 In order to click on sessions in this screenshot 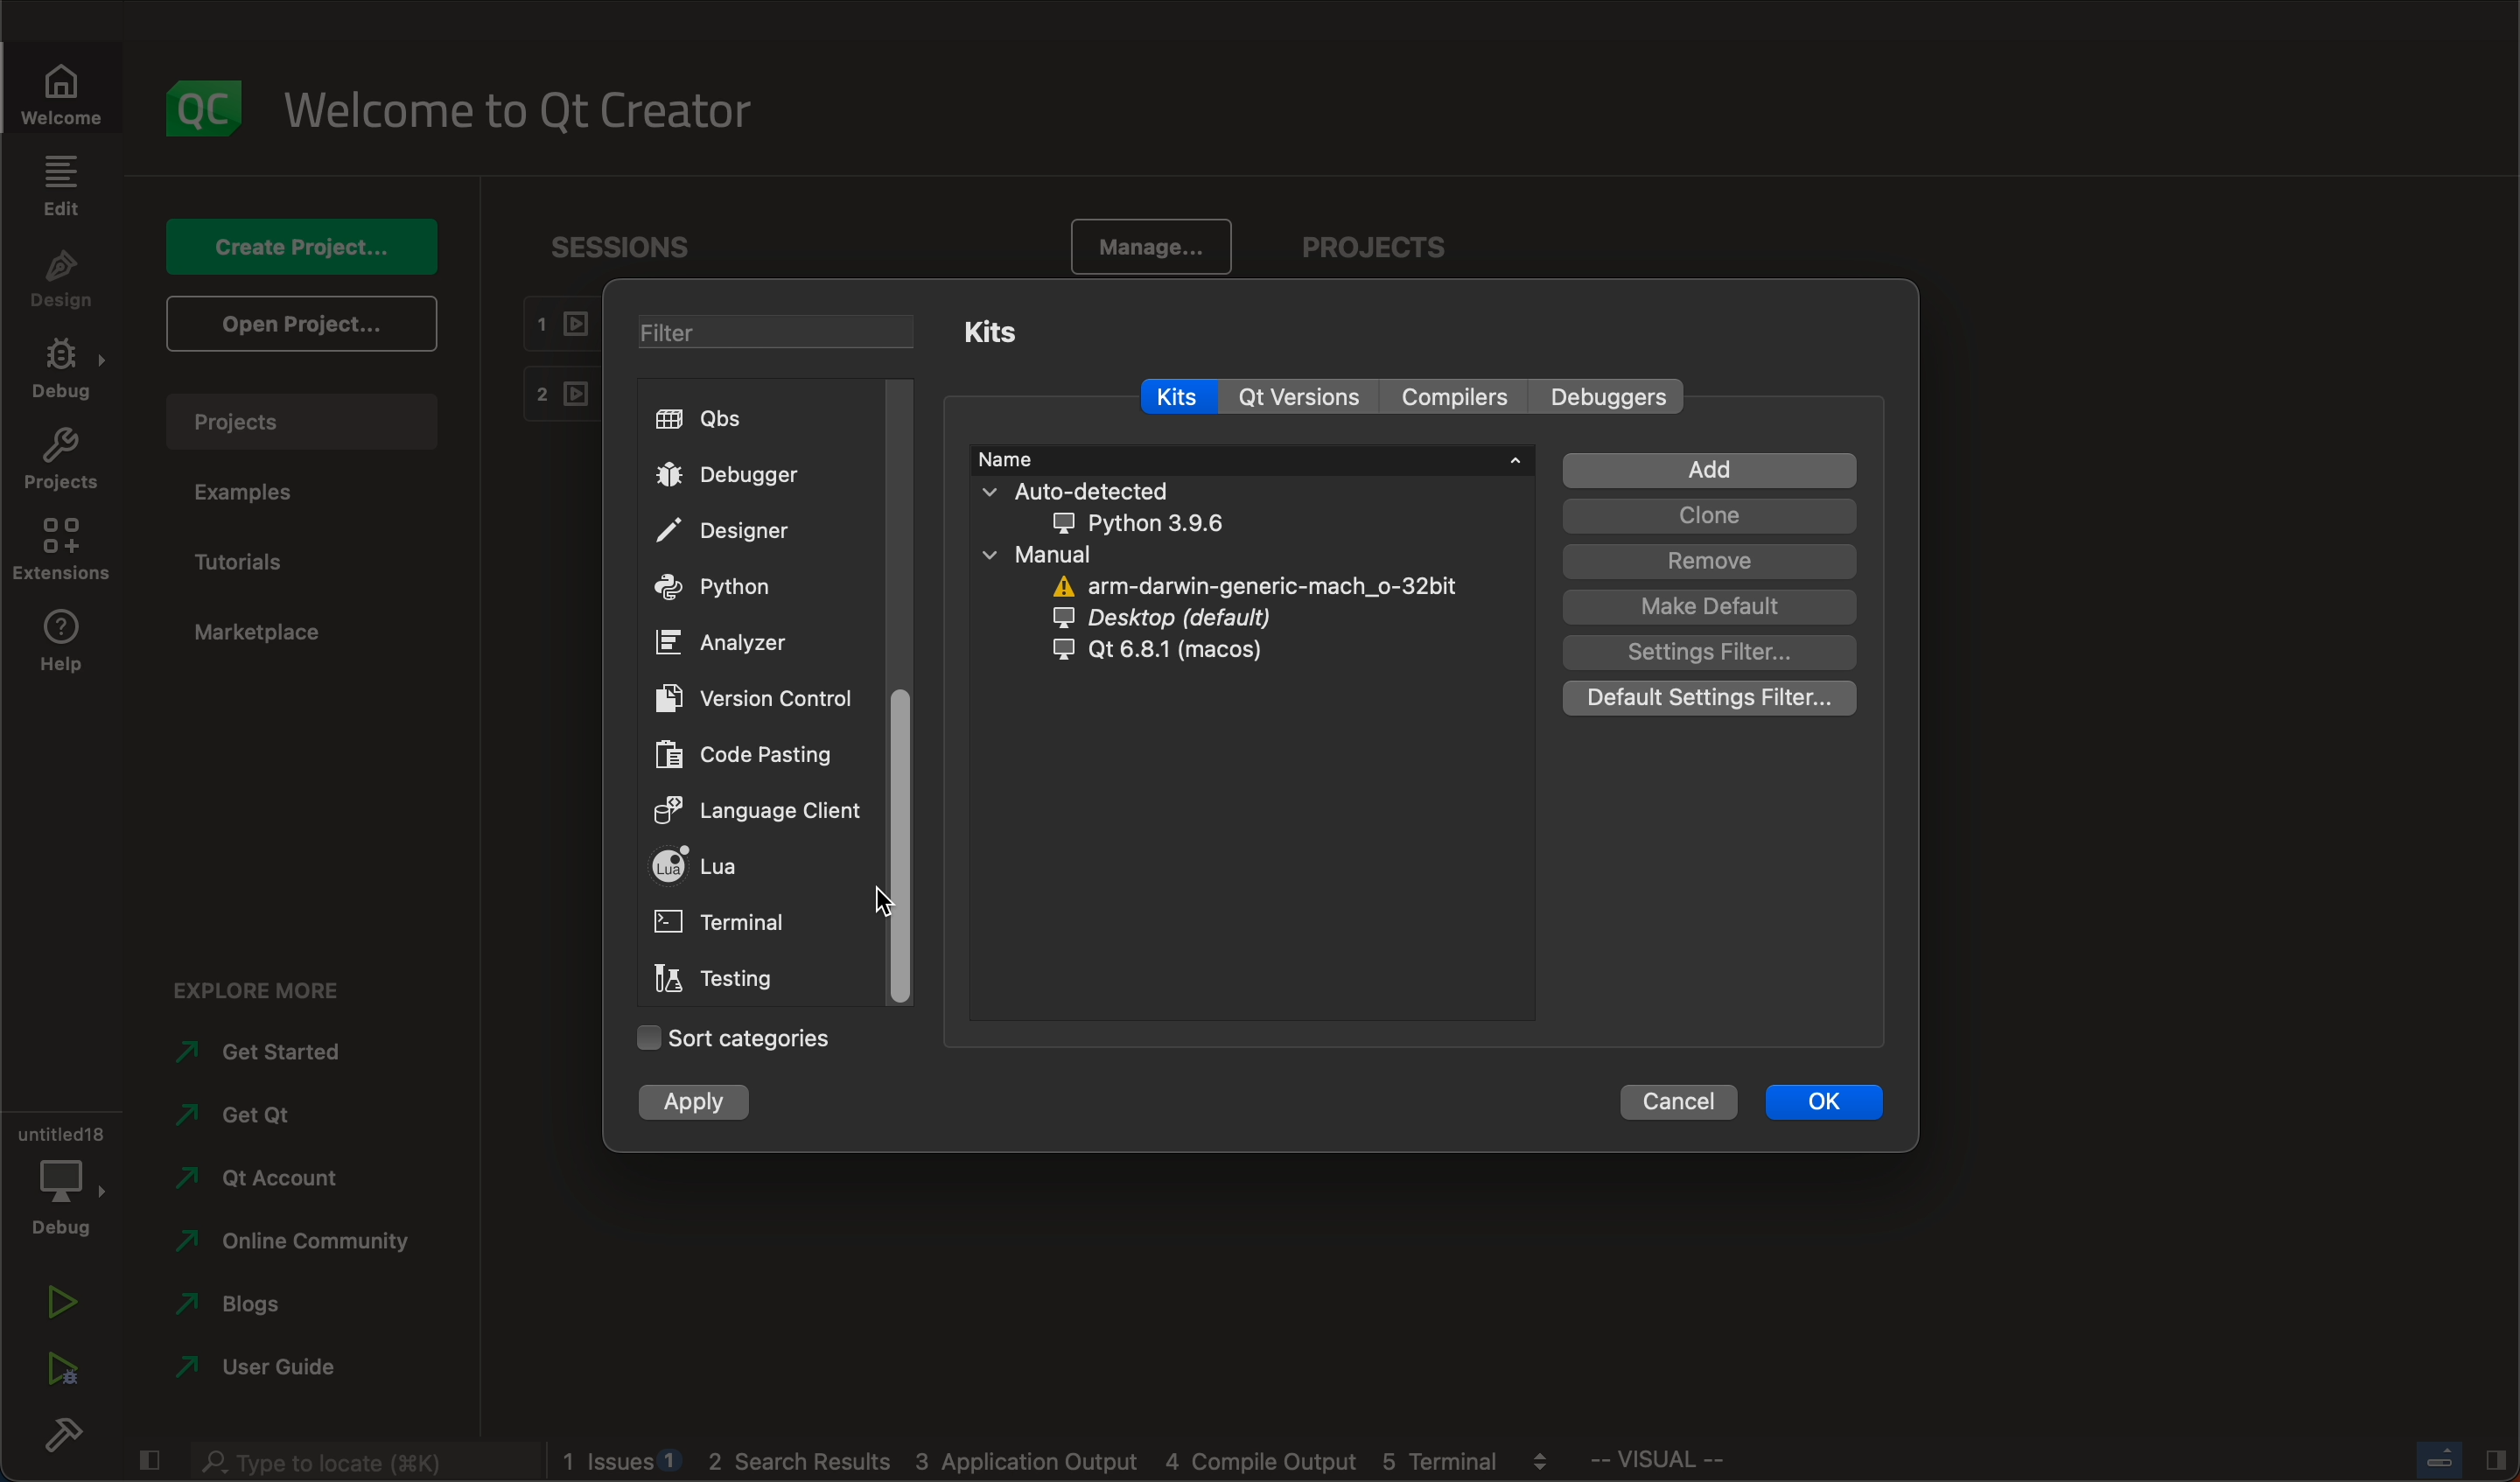, I will do `click(610, 241)`.